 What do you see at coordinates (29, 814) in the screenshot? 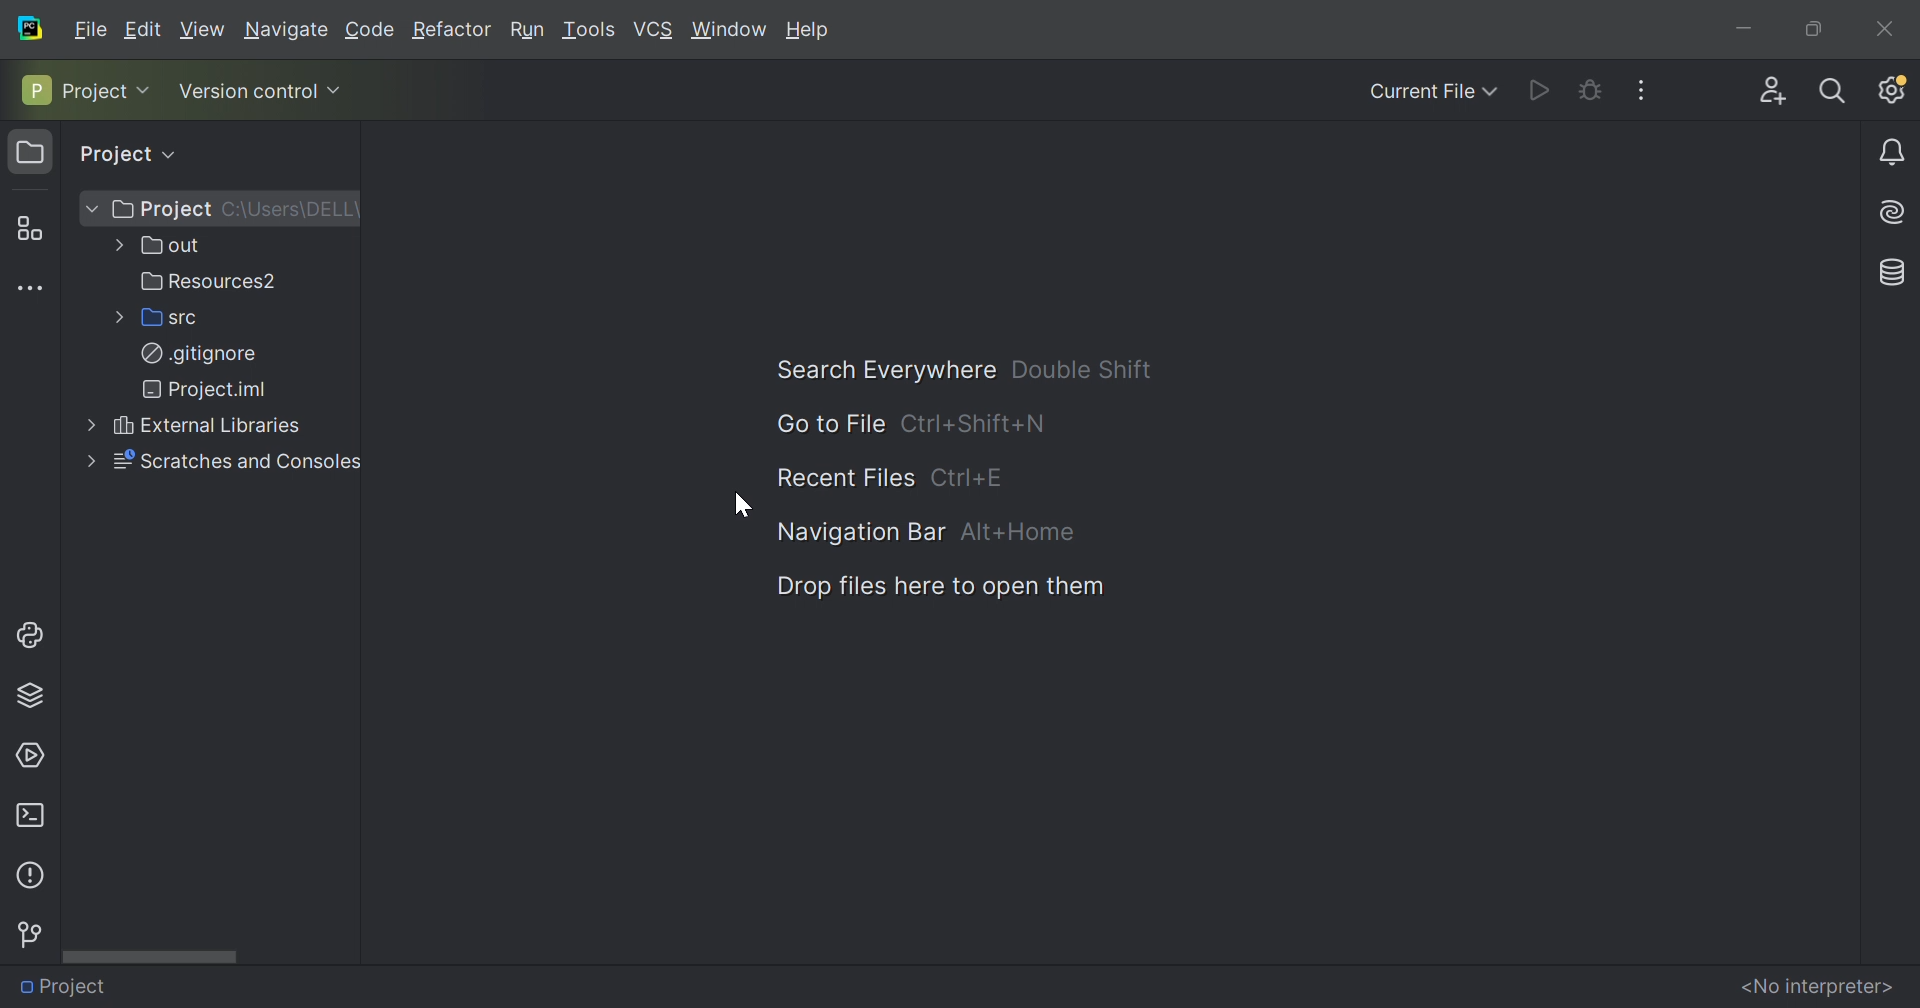
I see `Terminals` at bounding box center [29, 814].